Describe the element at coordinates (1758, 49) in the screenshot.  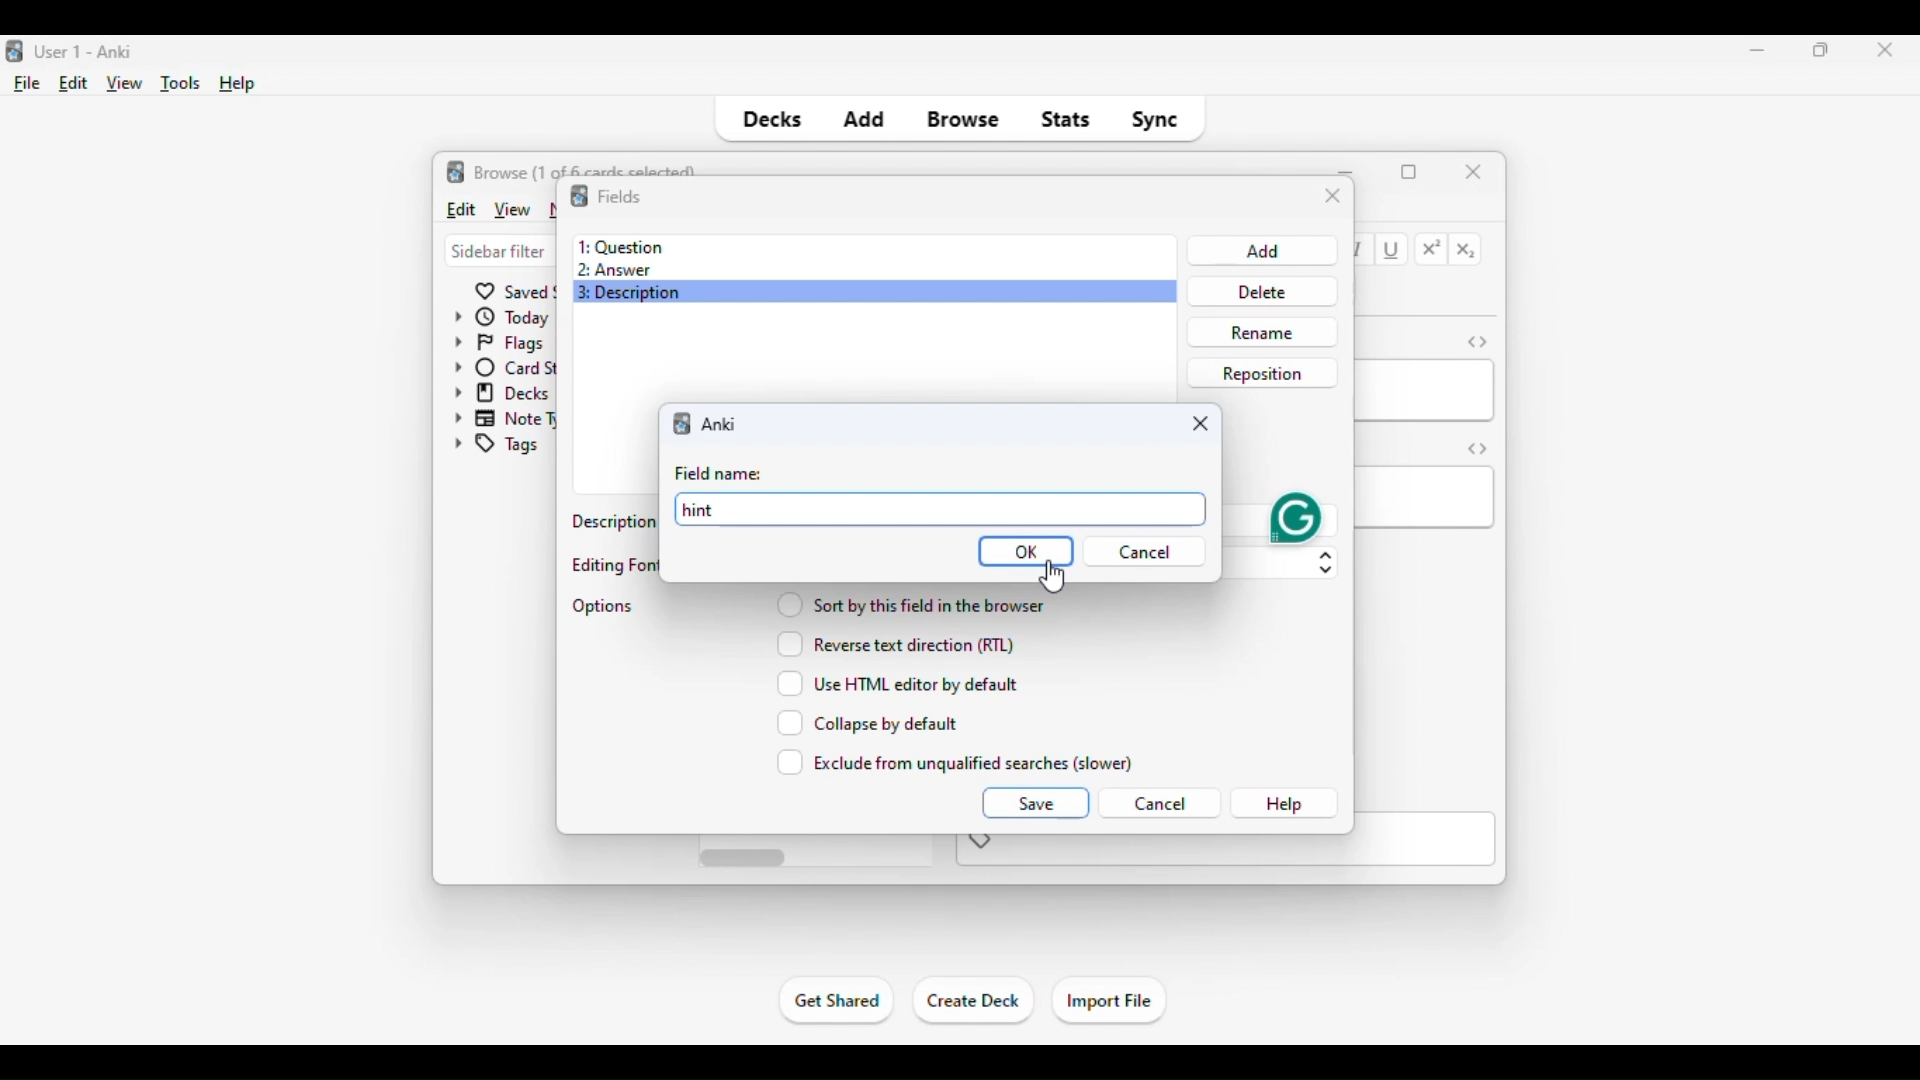
I see `minimize` at that location.